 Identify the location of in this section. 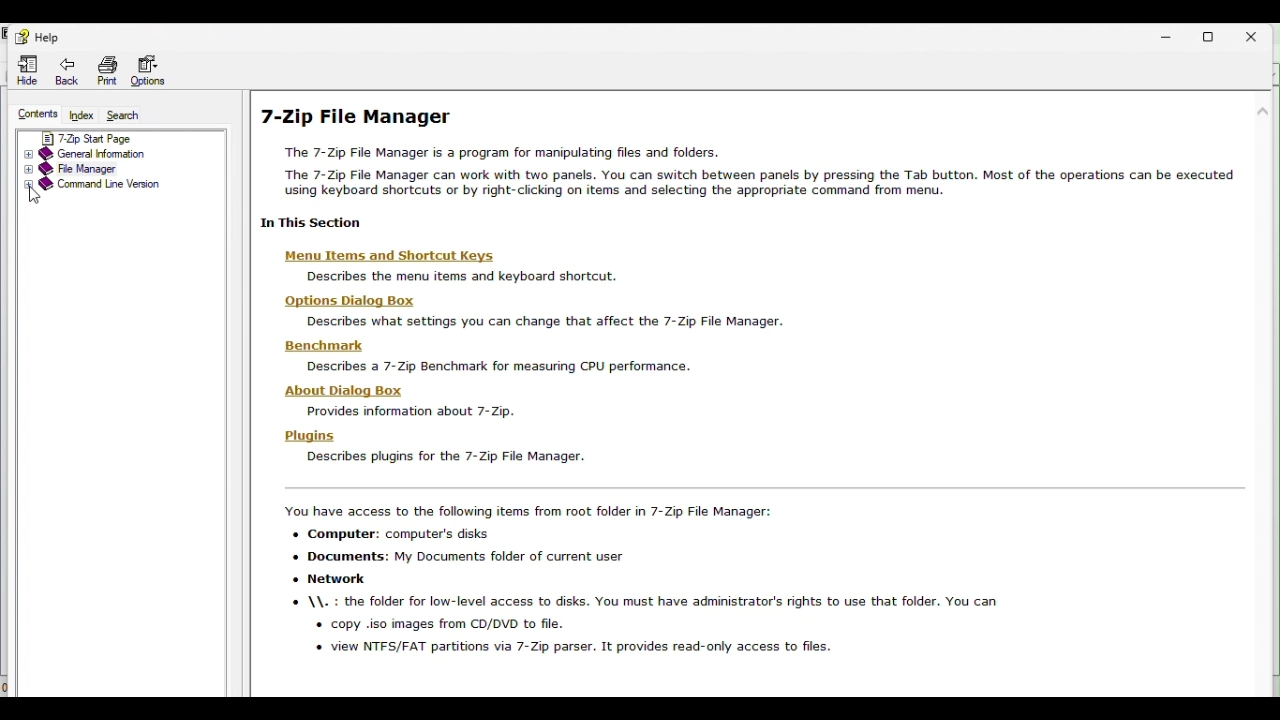
(318, 222).